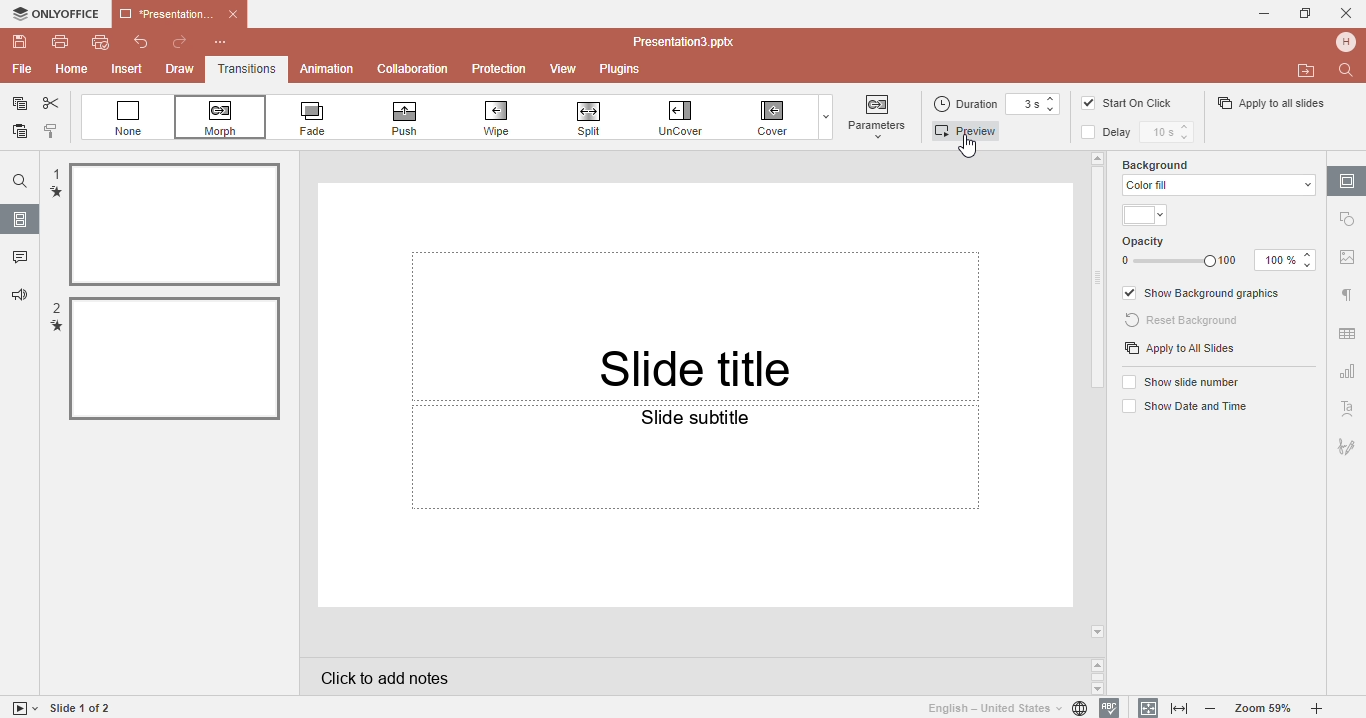 The image size is (1366, 718). What do you see at coordinates (326, 68) in the screenshot?
I see `Animation` at bounding box center [326, 68].